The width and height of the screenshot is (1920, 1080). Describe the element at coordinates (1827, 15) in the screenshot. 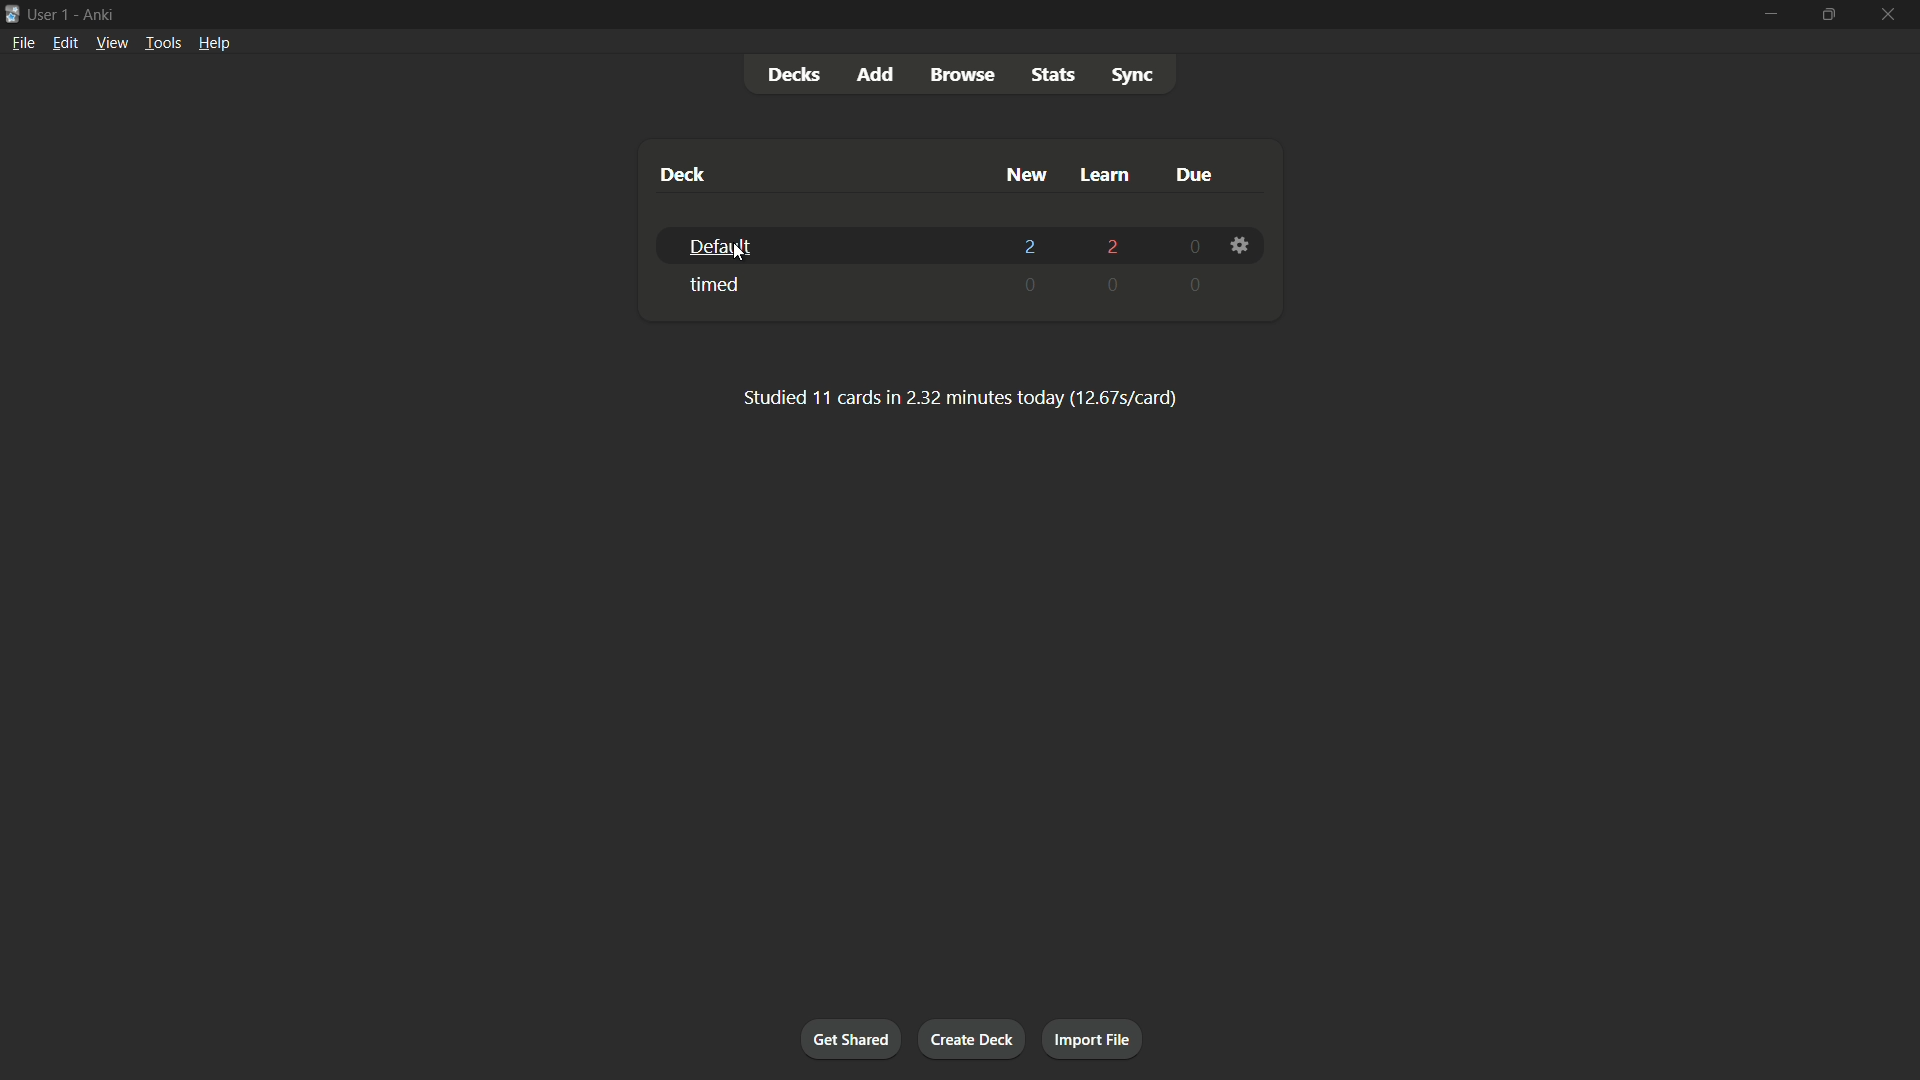

I see `maximize` at that location.